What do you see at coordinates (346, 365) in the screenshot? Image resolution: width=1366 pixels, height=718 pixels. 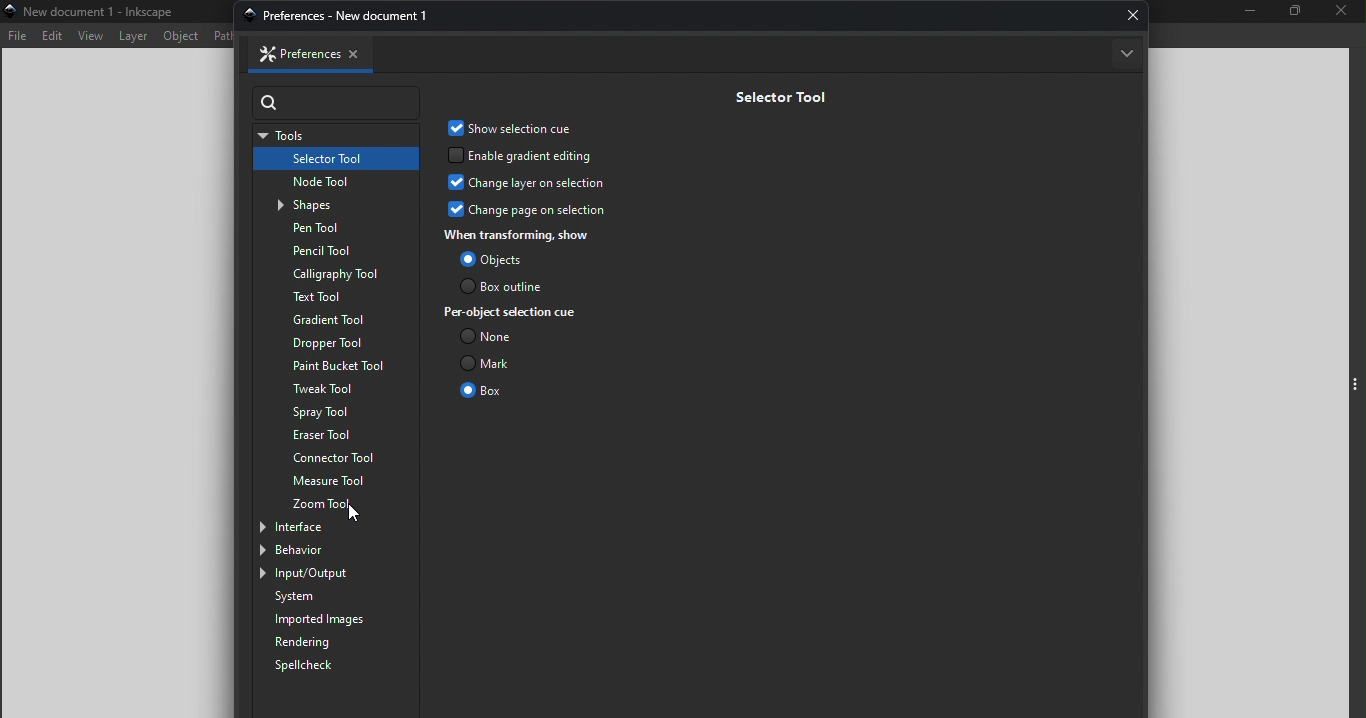 I see `Paint bucket tool` at bounding box center [346, 365].